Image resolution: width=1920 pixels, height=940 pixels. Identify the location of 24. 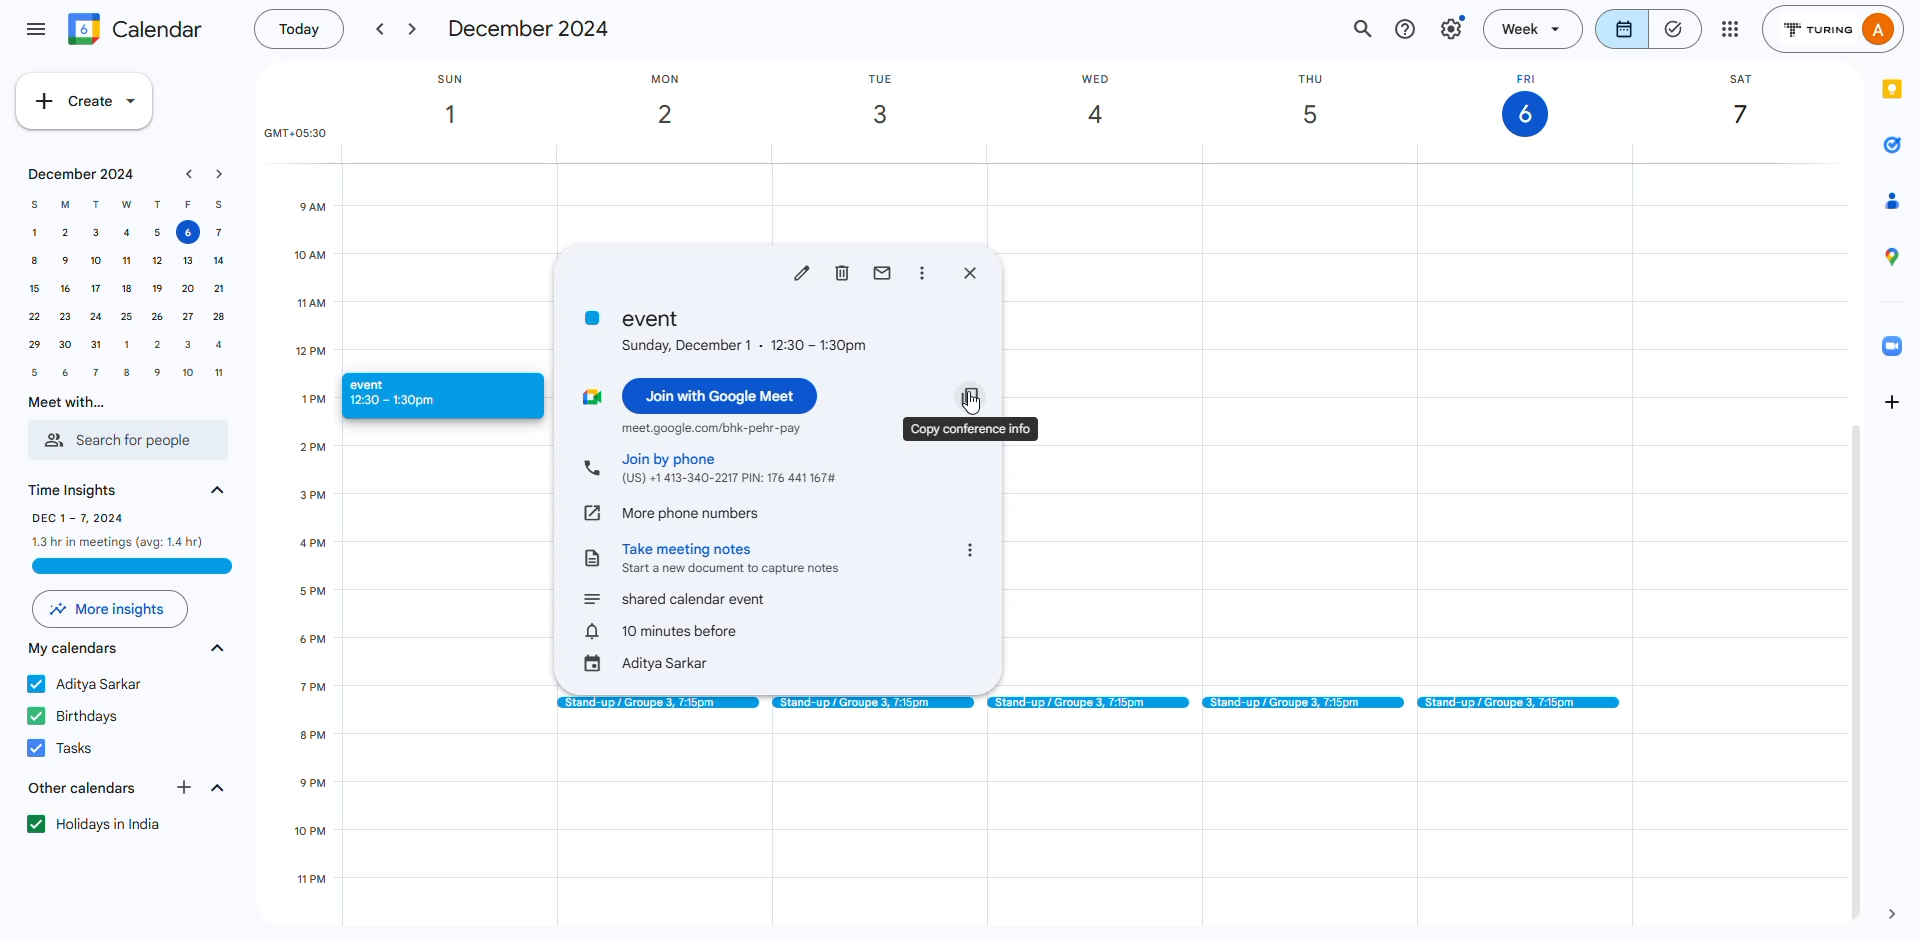
(95, 319).